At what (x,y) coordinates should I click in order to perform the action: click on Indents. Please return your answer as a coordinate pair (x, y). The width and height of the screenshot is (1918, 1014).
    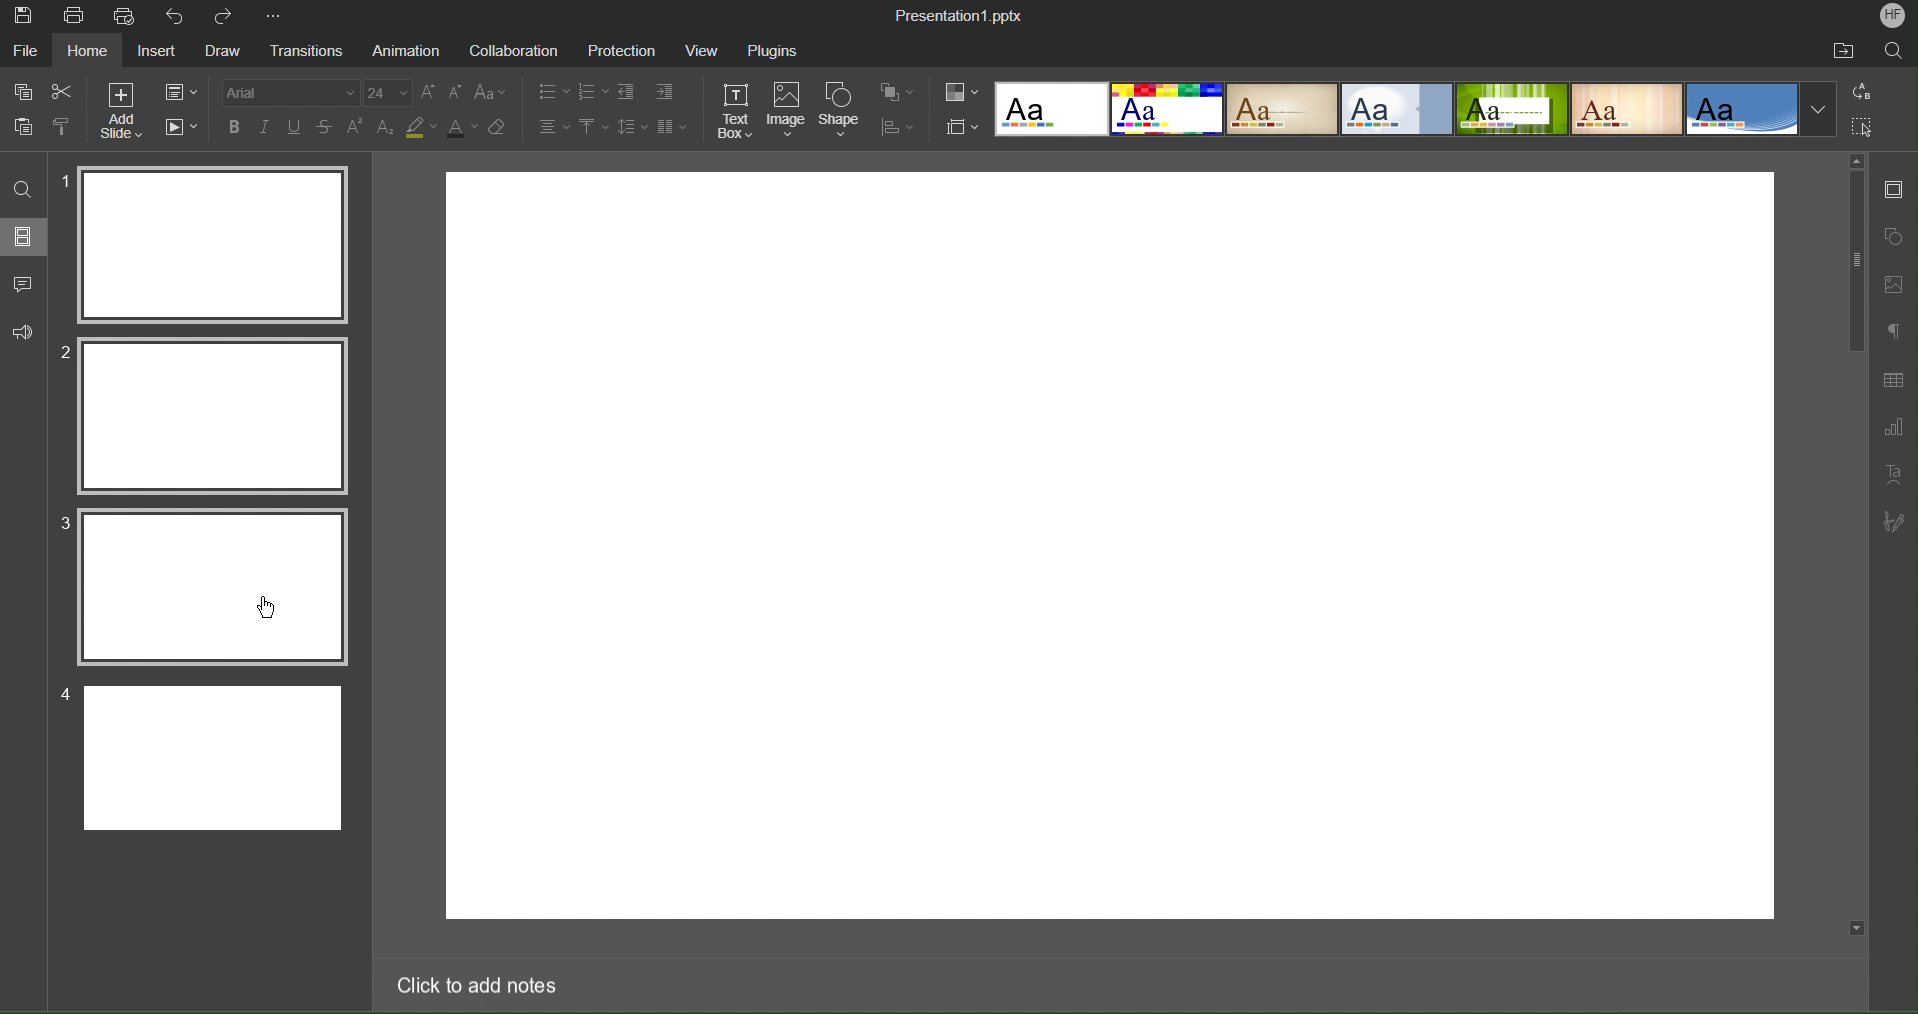
    Looking at the image, I should click on (651, 90).